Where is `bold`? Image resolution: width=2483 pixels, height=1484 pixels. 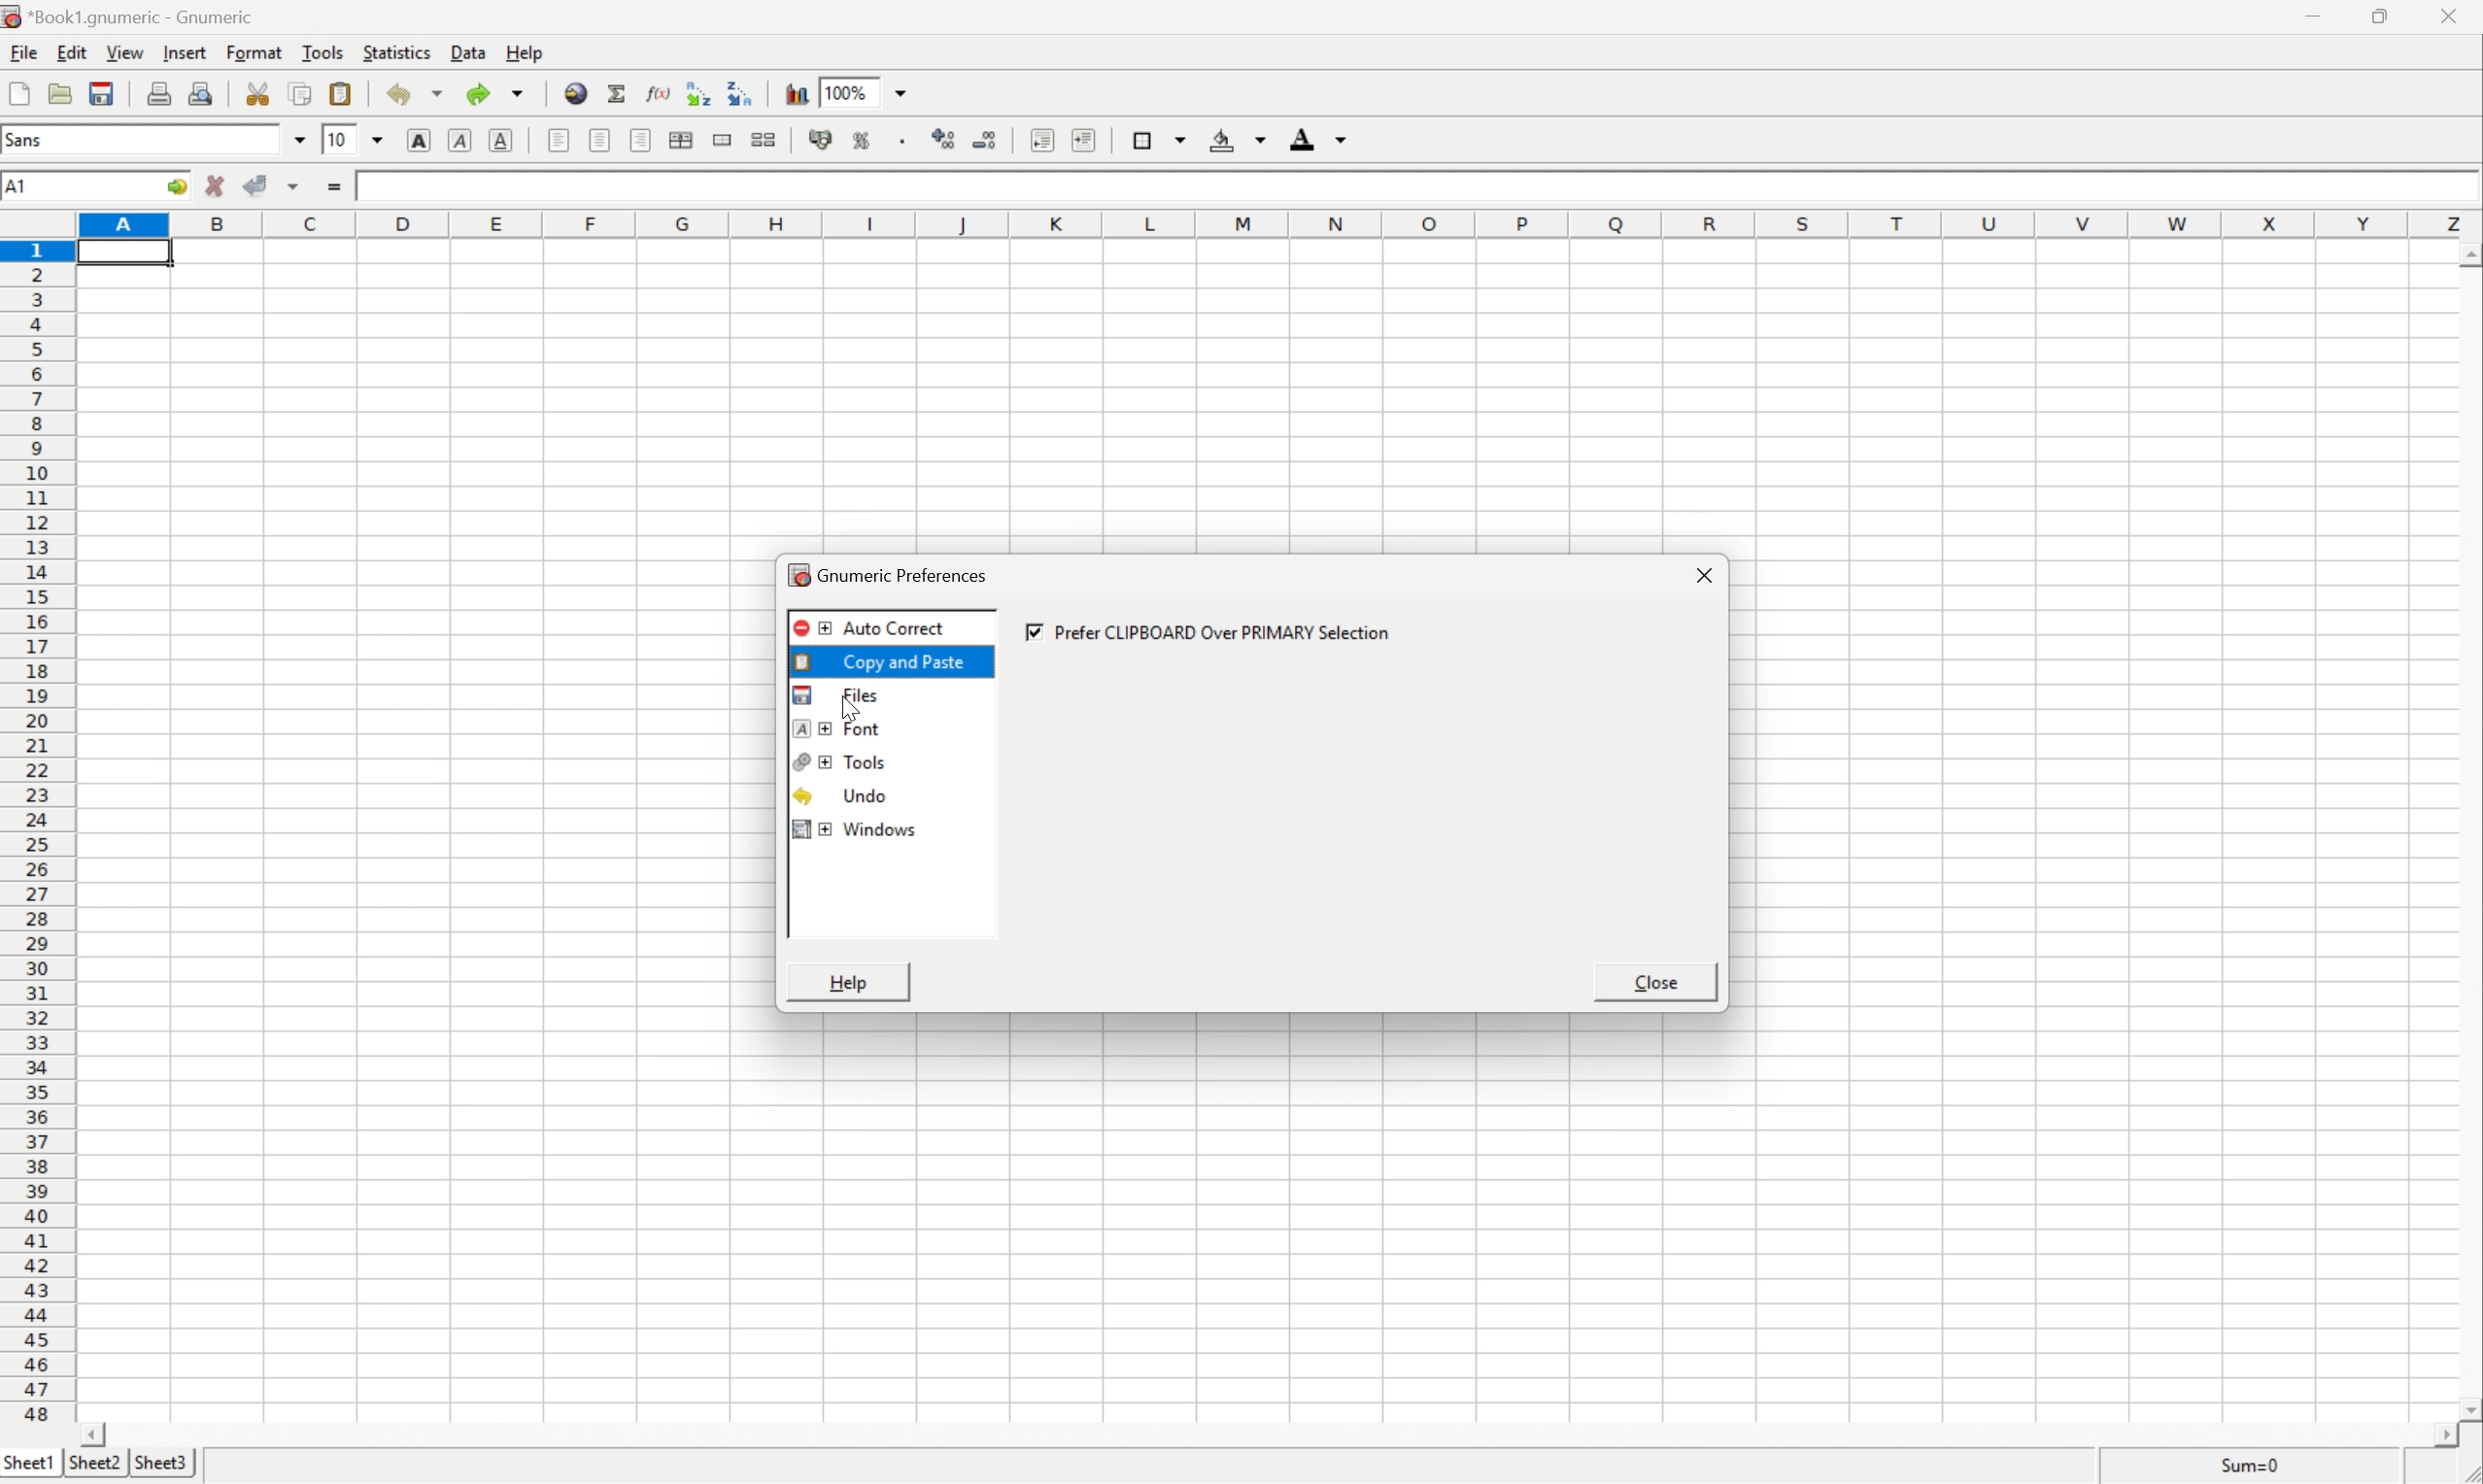 bold is located at coordinates (421, 137).